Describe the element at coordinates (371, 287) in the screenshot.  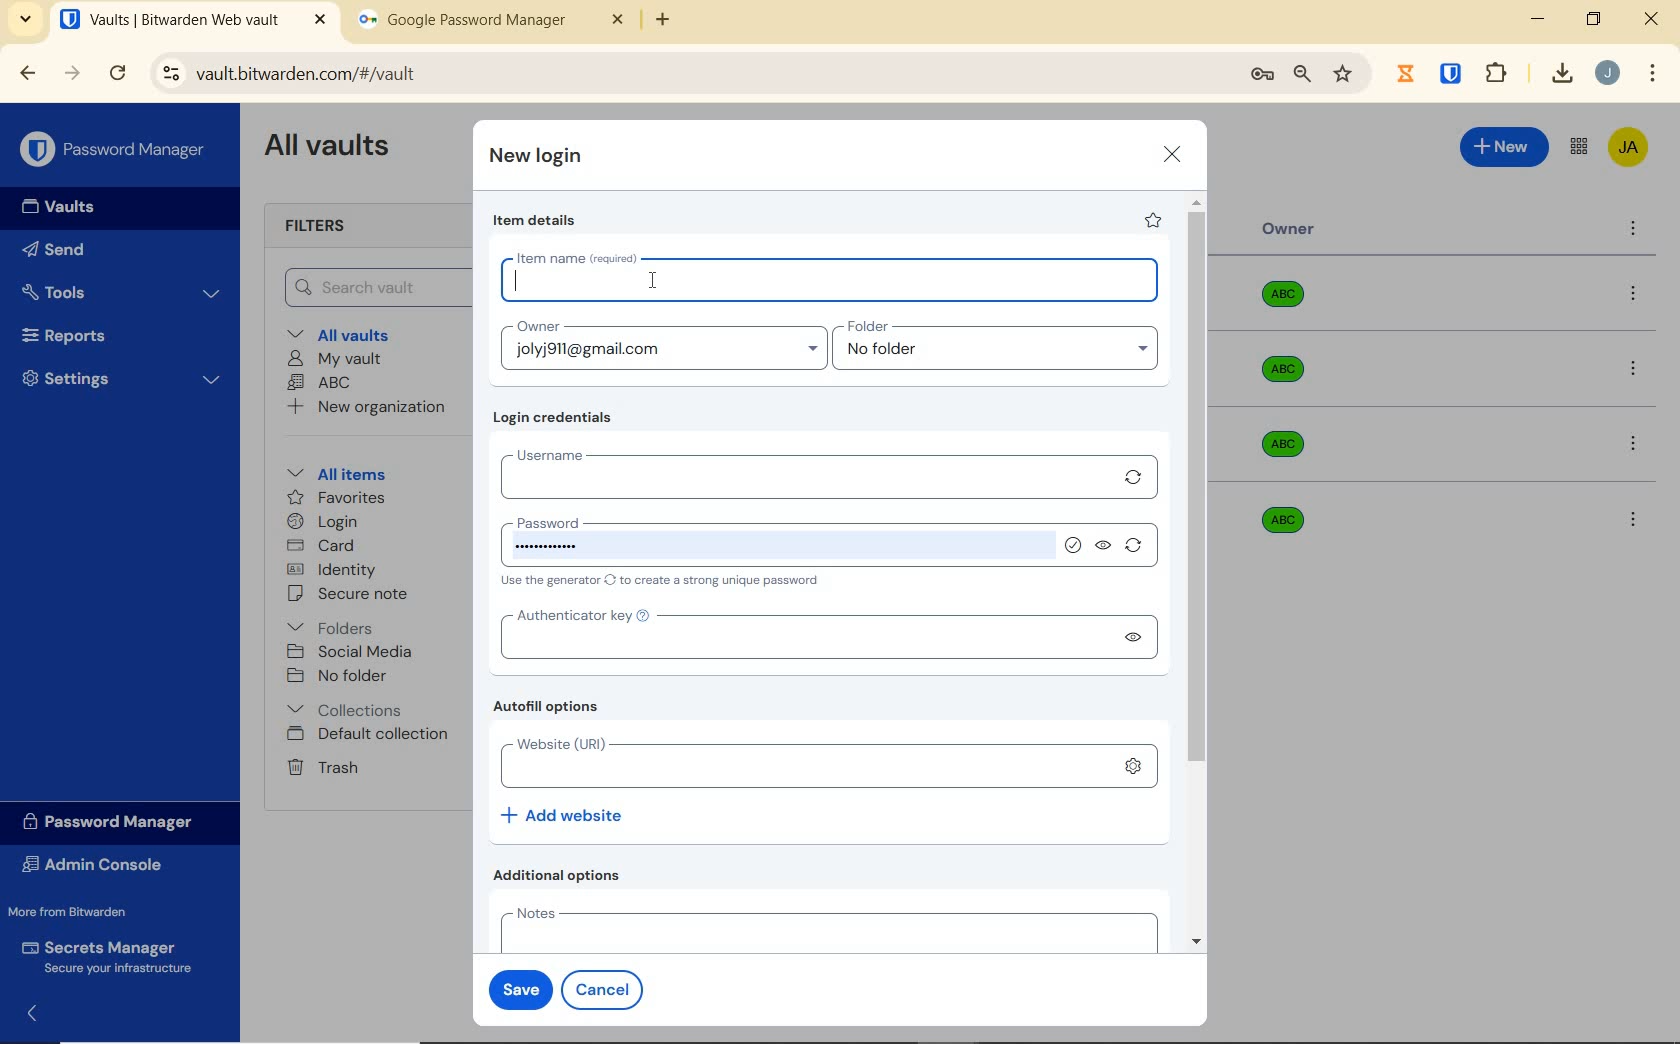
I see `Search Vault` at that location.